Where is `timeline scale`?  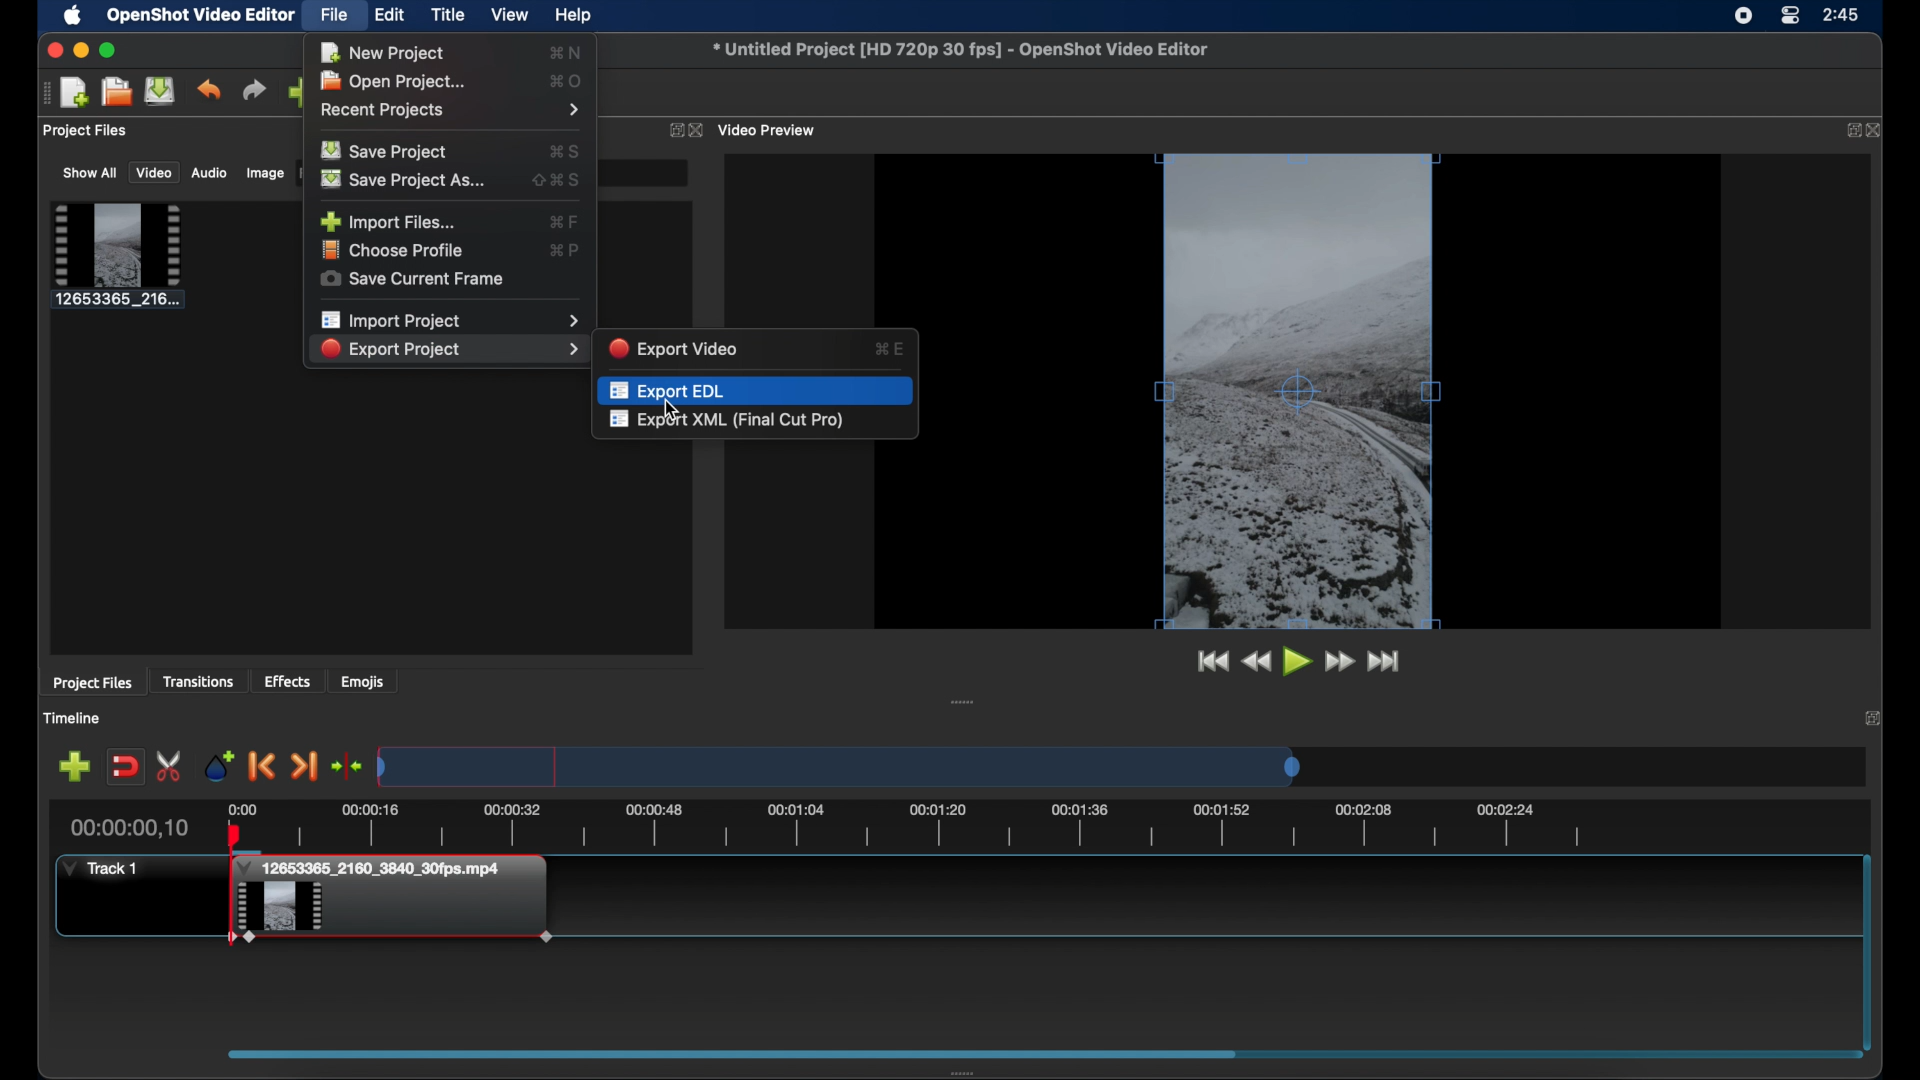 timeline scale is located at coordinates (838, 765).